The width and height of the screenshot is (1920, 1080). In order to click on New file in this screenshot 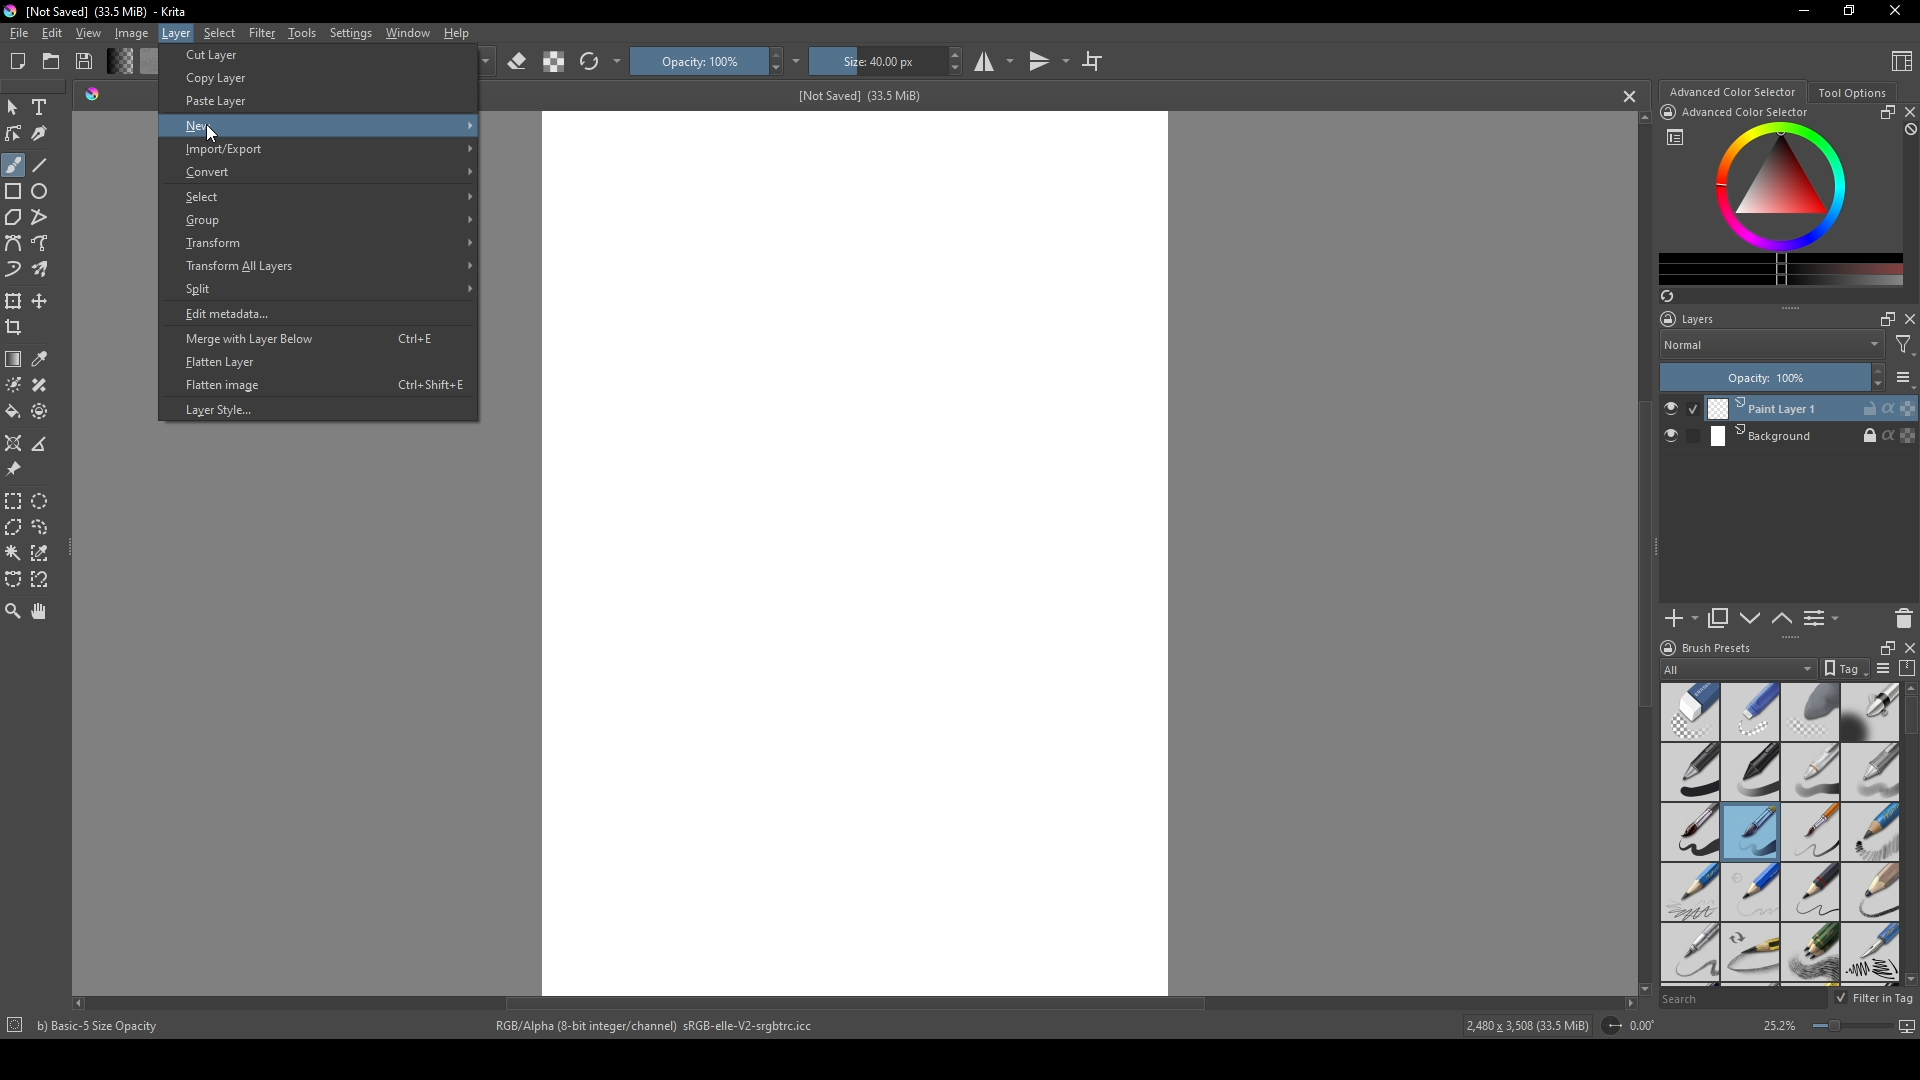, I will do `click(15, 63)`.